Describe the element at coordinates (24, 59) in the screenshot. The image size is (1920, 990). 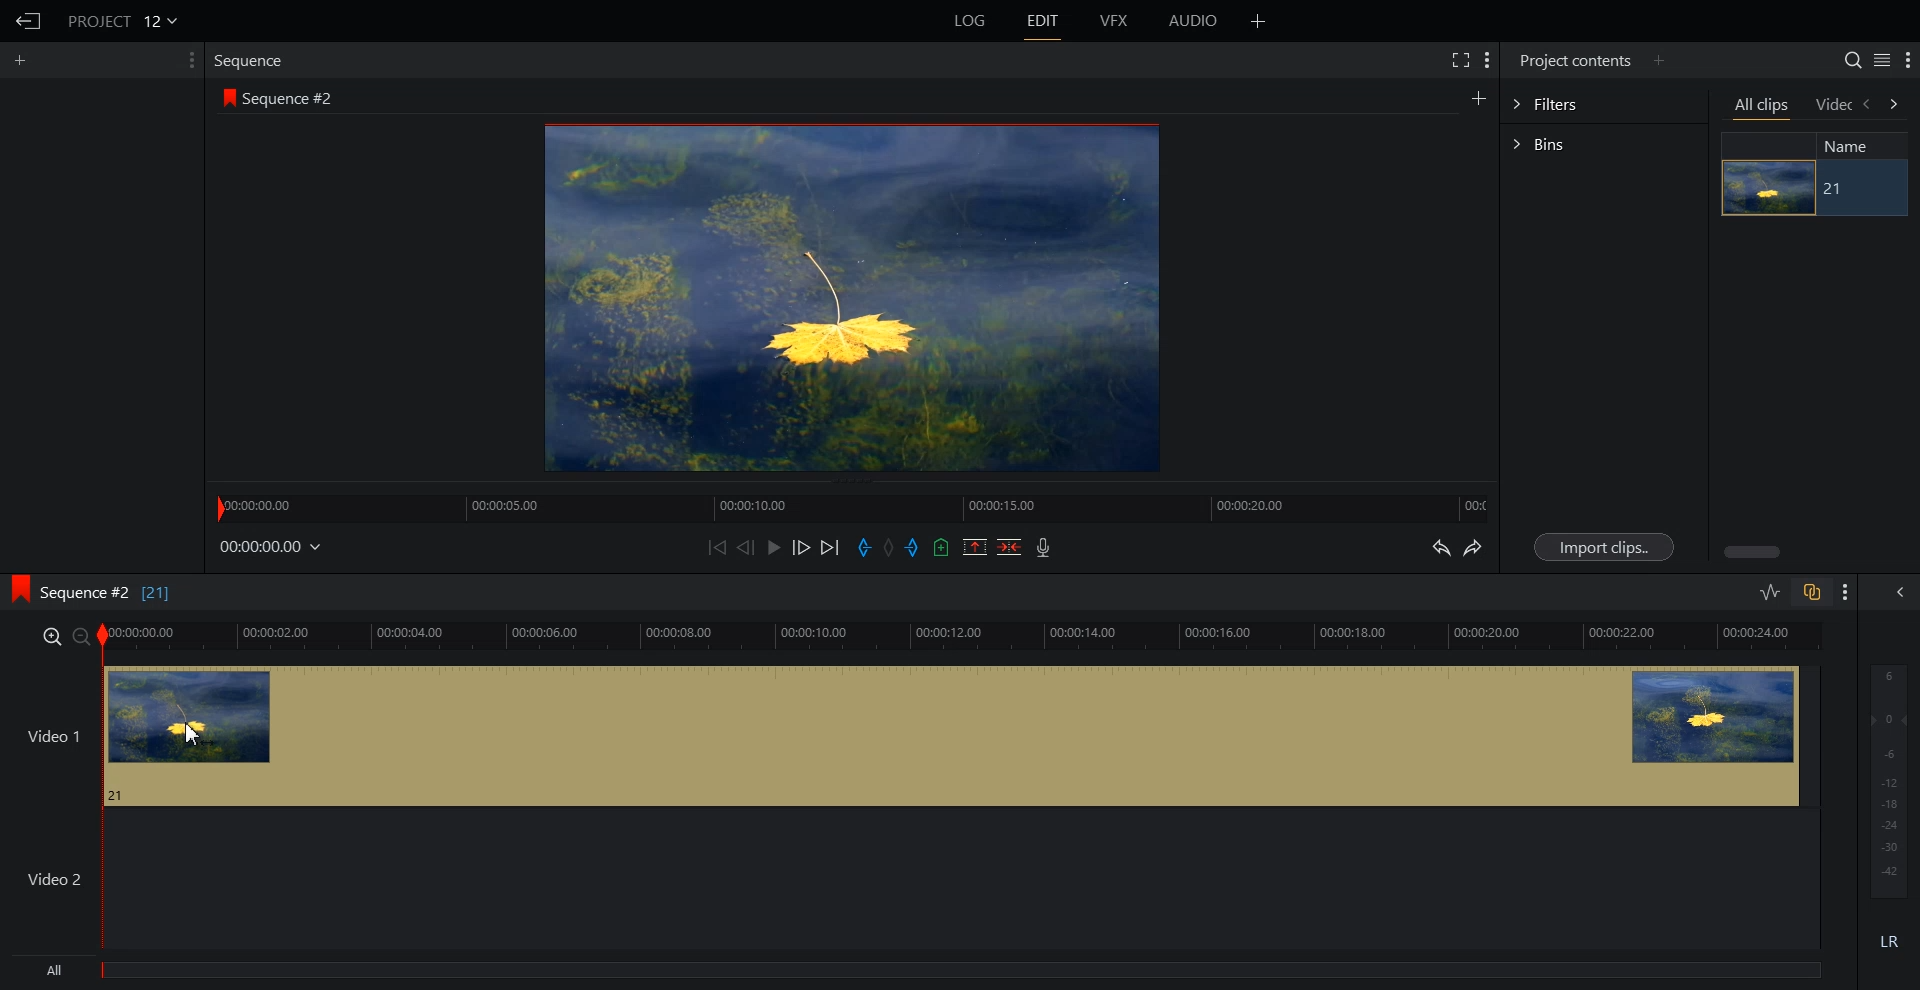
I see `Add Panel` at that location.